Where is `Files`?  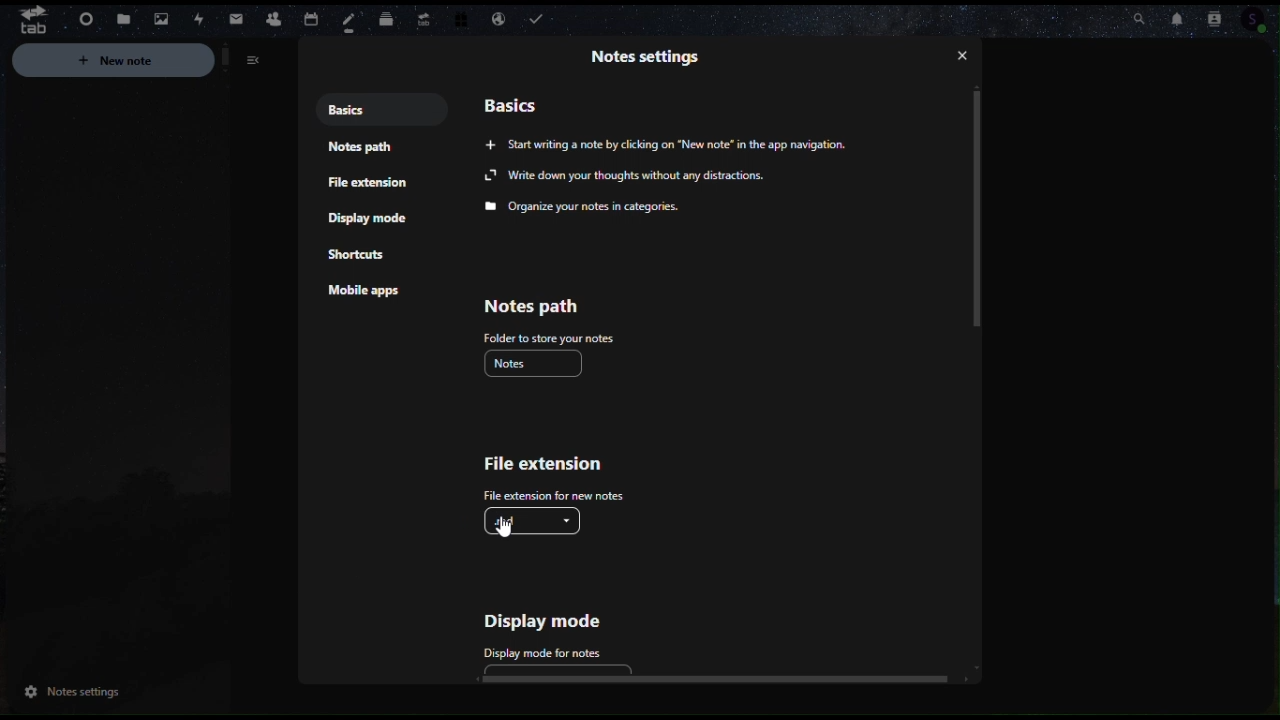
Files is located at coordinates (123, 20).